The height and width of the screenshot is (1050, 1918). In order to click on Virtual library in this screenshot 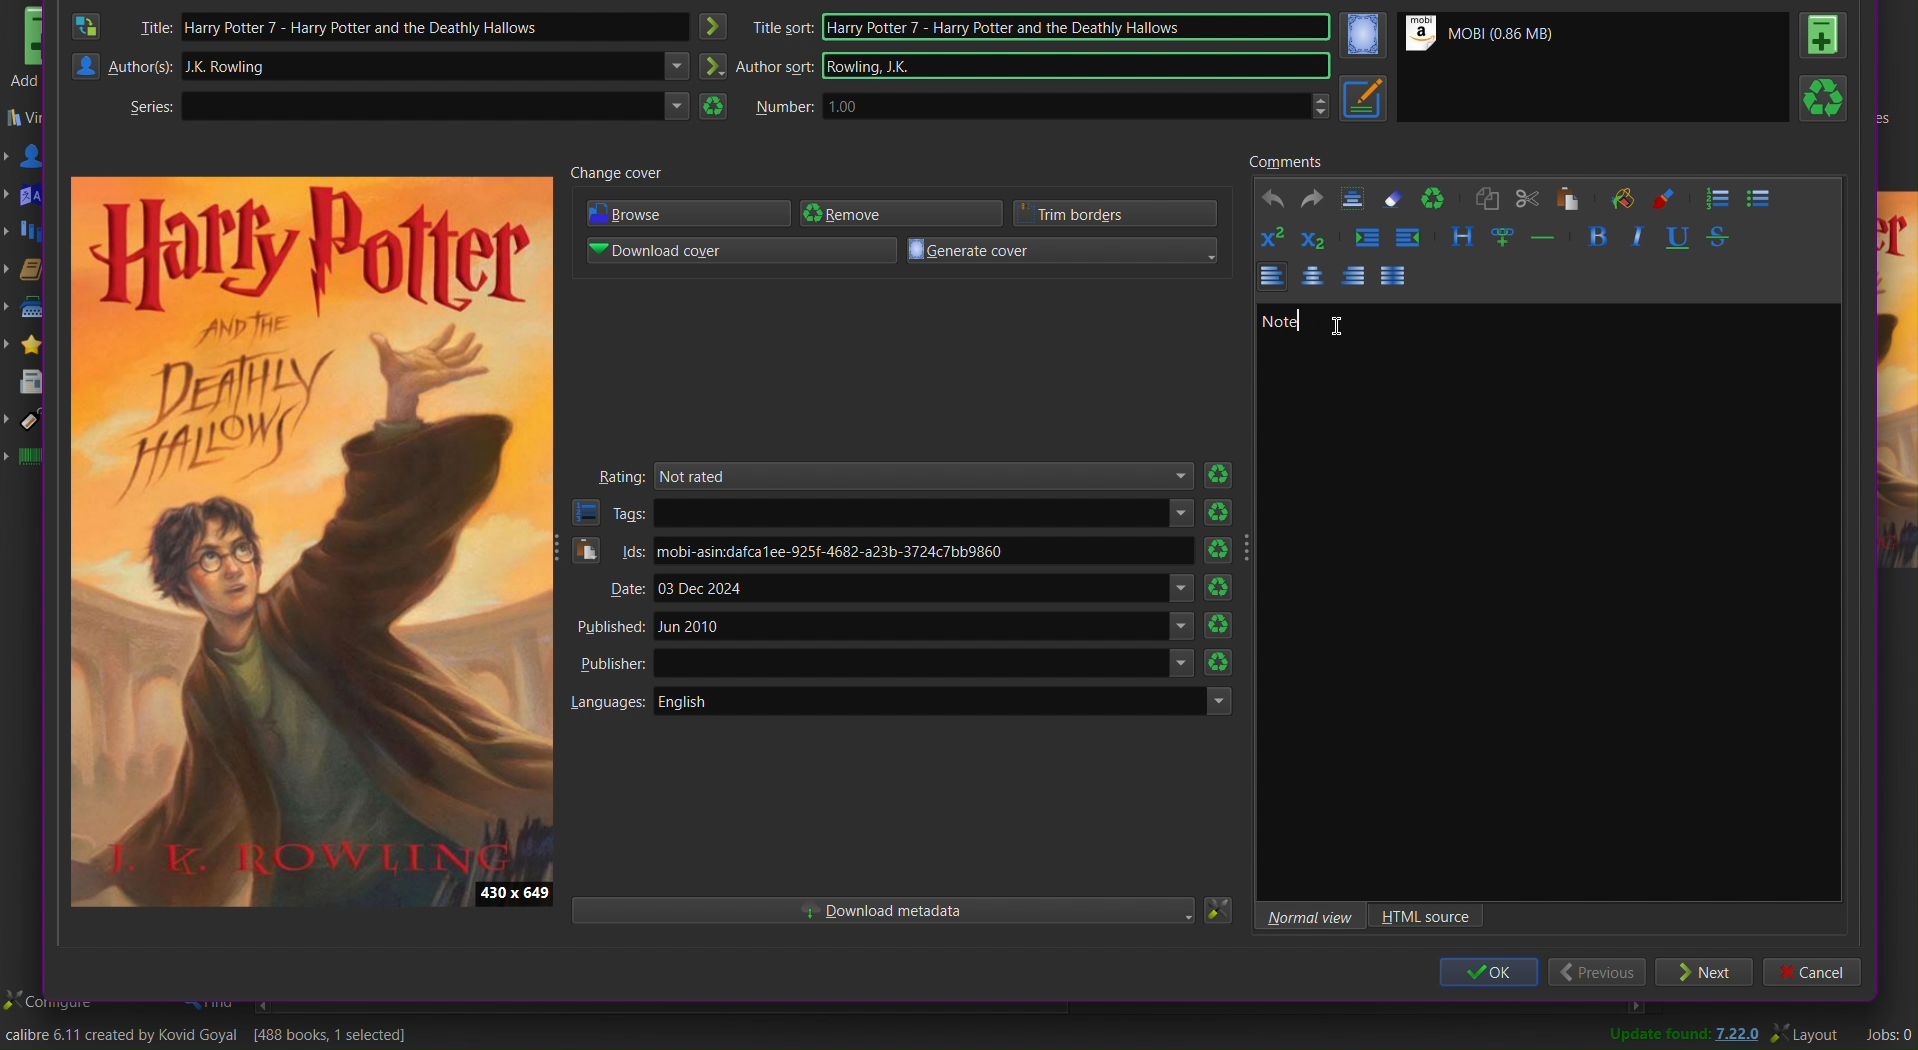, I will do `click(30, 119)`.